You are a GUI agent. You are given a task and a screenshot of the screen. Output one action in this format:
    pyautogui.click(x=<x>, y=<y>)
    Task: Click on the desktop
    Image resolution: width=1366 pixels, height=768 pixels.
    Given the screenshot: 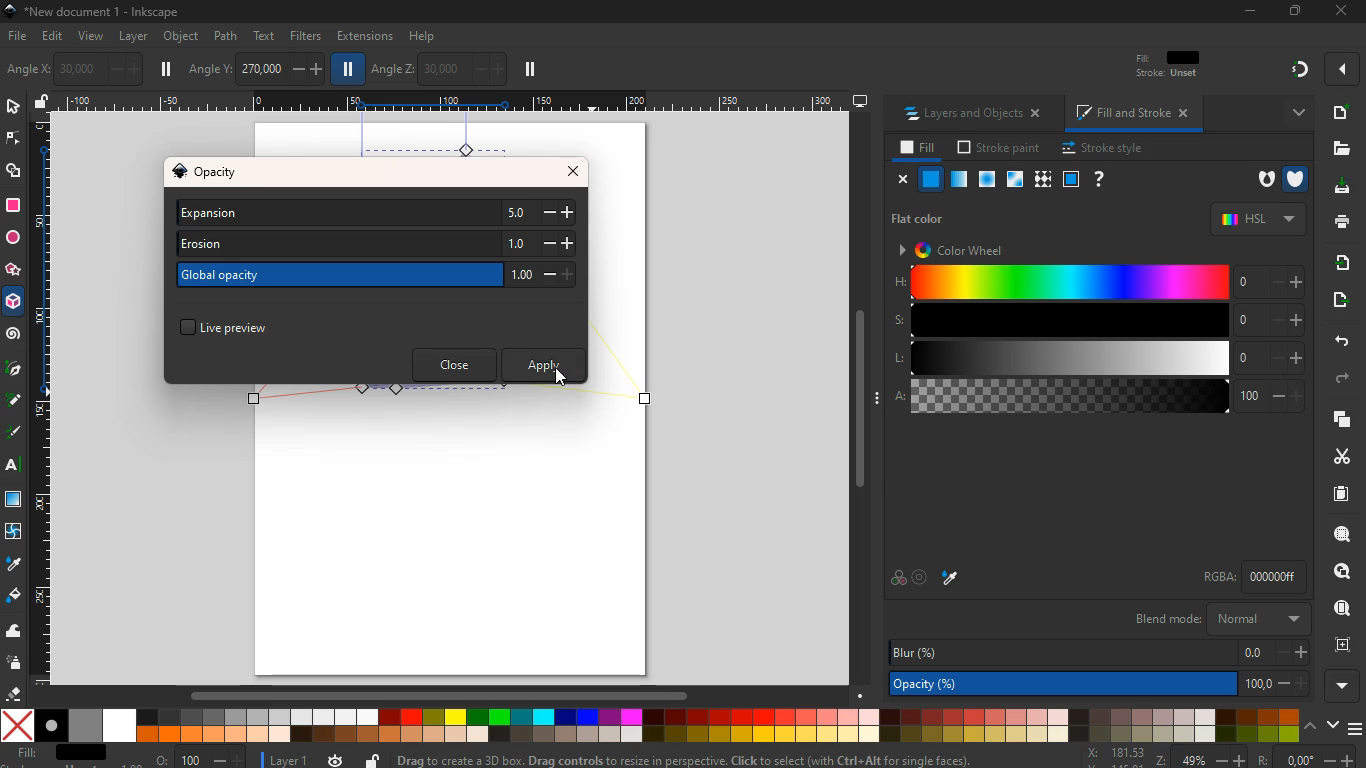 What is the action you would take?
    pyautogui.click(x=860, y=102)
    